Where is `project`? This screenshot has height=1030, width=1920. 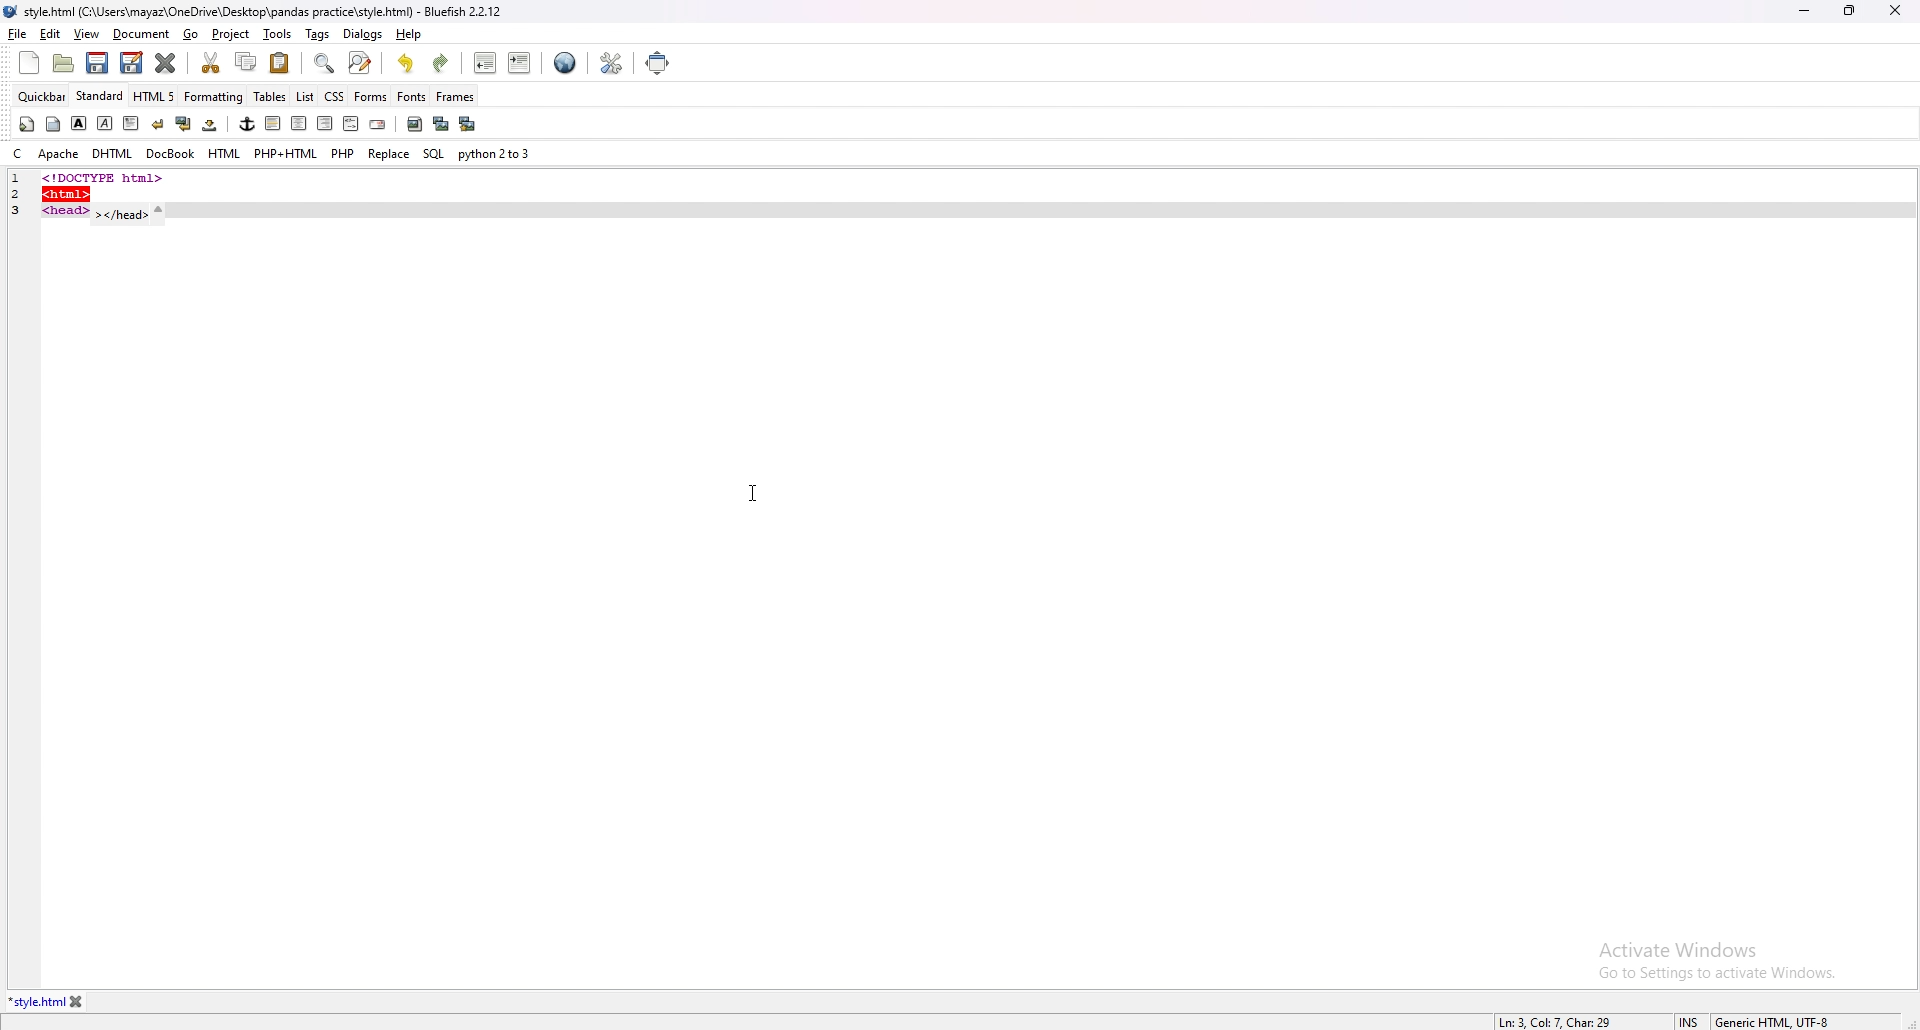 project is located at coordinates (232, 34).